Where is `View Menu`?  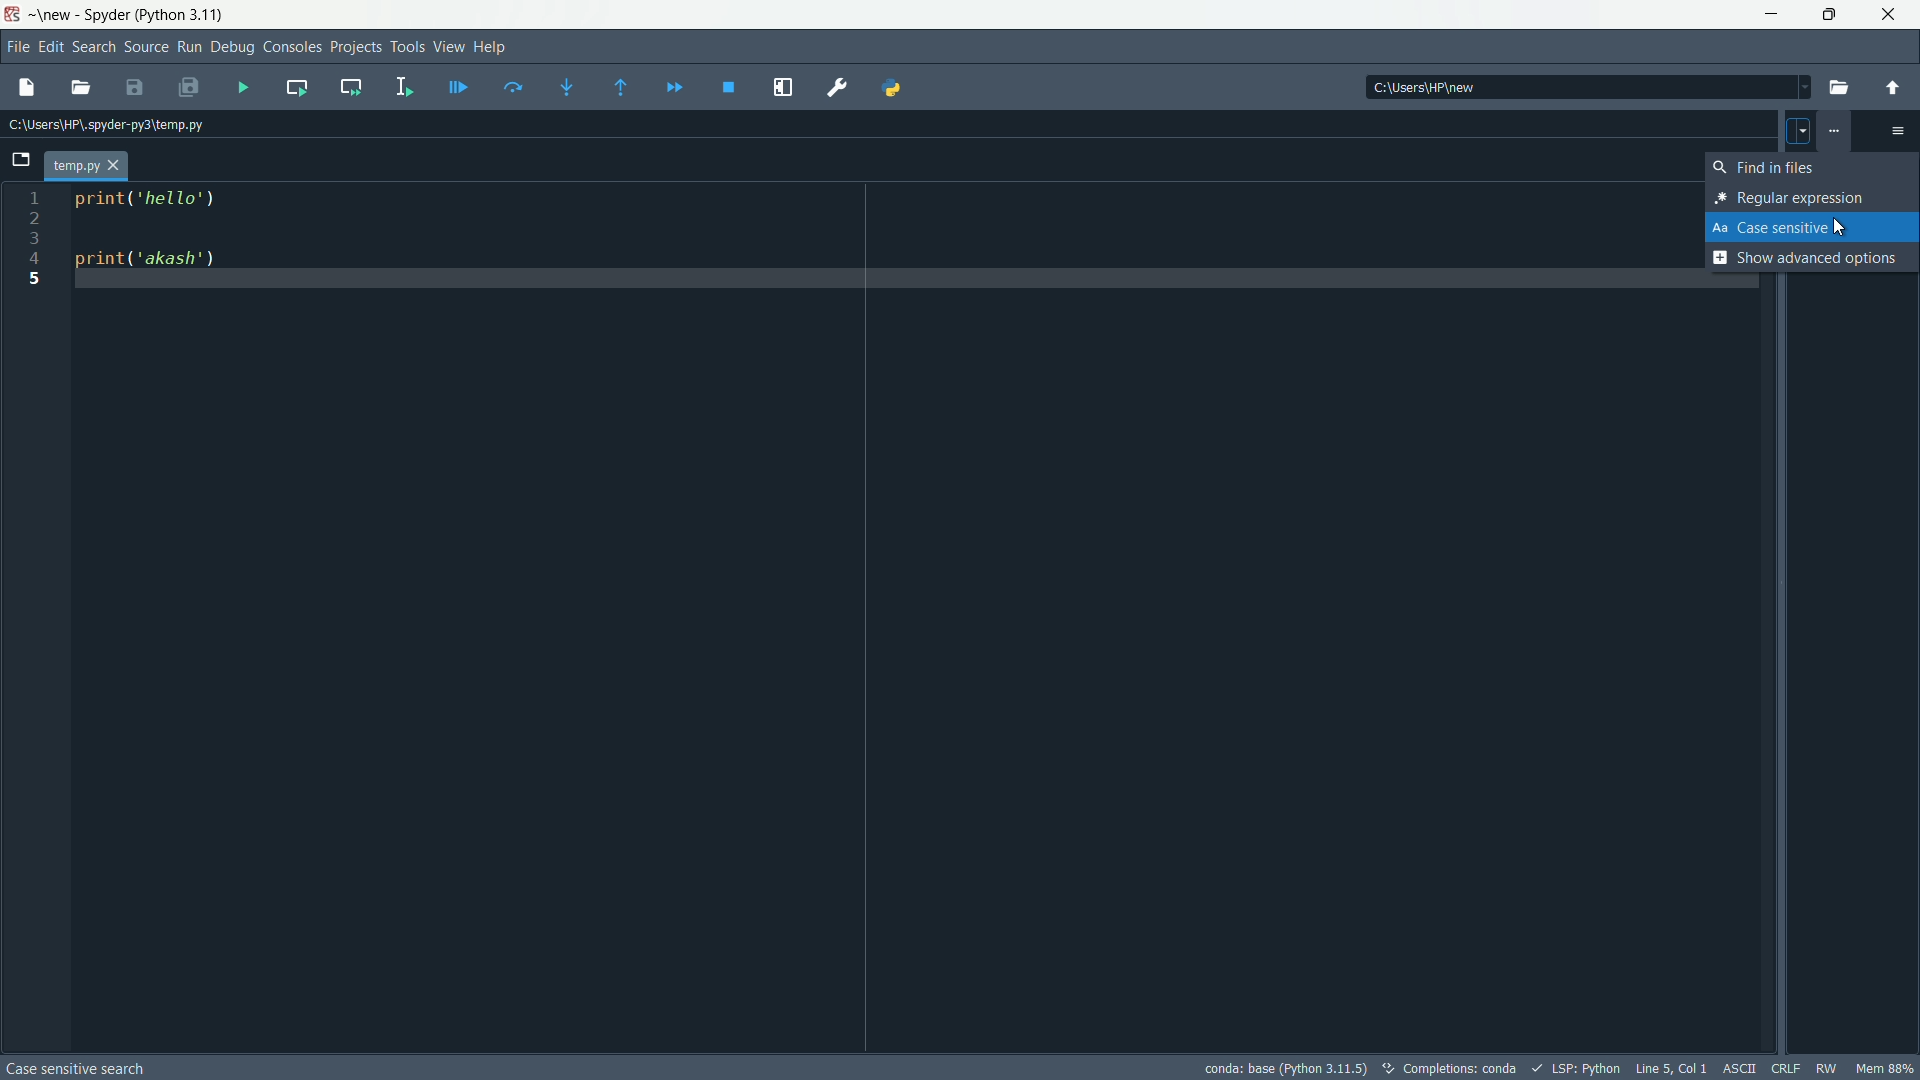
View Menu is located at coordinates (446, 46).